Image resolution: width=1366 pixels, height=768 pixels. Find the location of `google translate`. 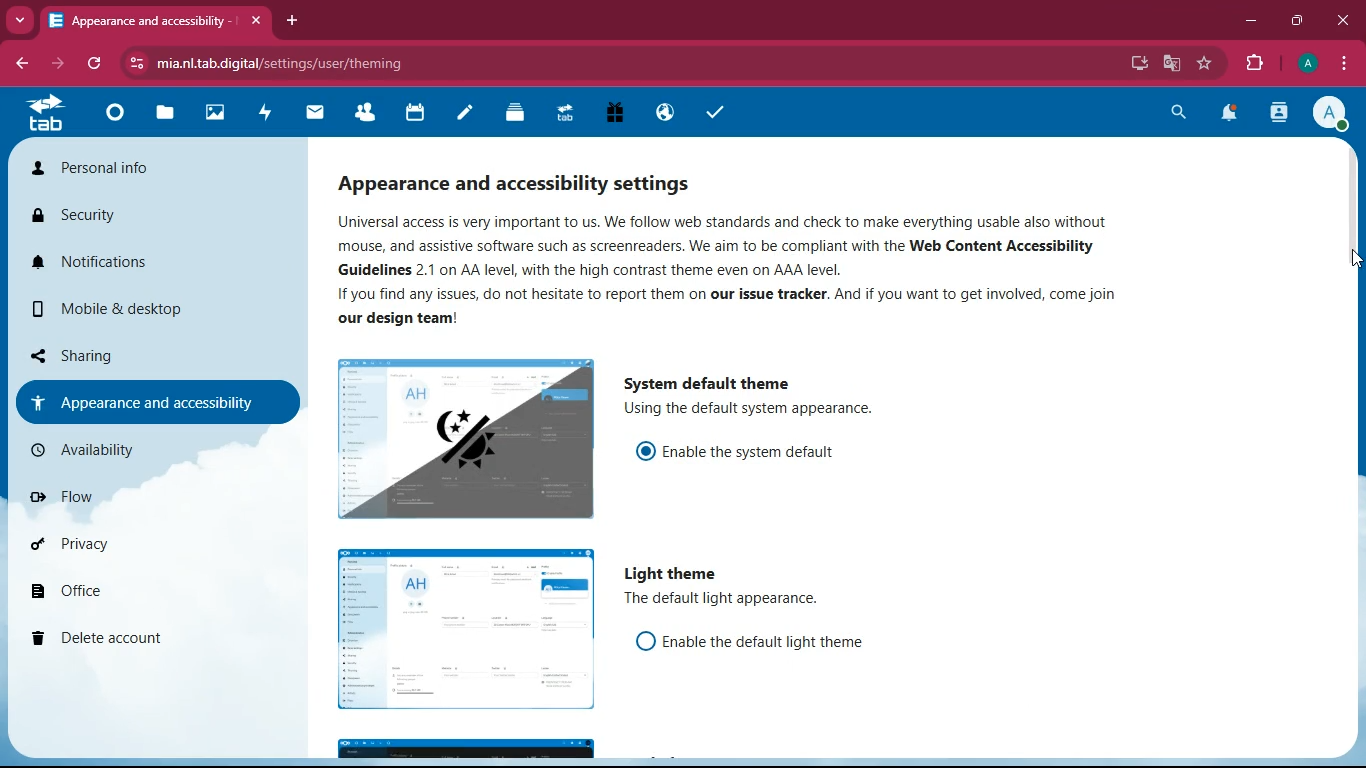

google translate is located at coordinates (1170, 63).